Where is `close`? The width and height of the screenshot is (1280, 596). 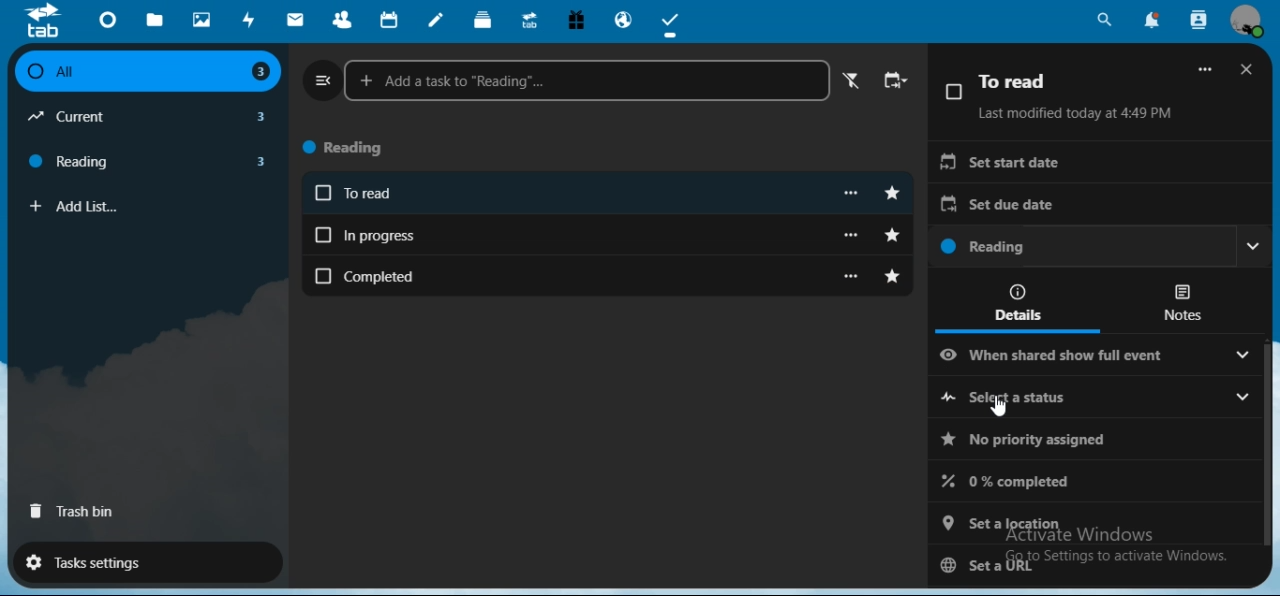
close is located at coordinates (1249, 72).